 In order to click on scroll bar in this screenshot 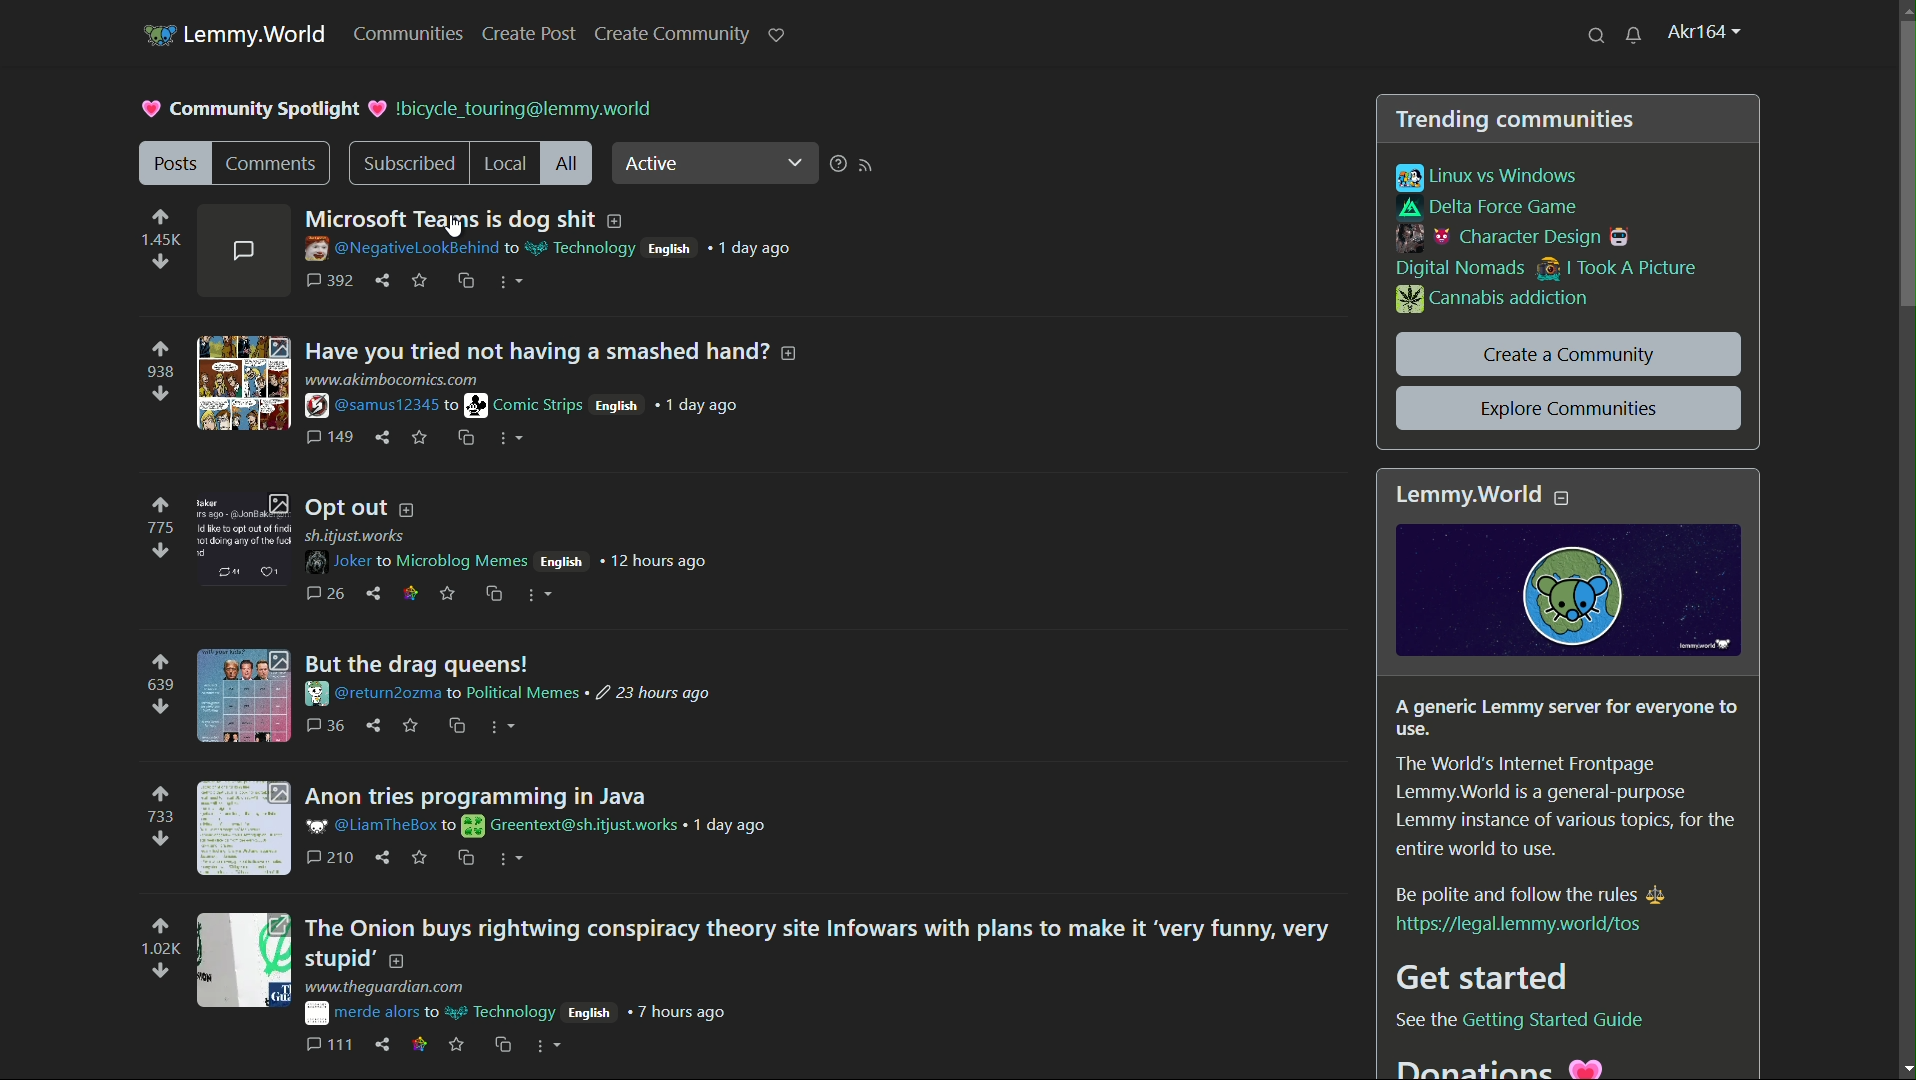, I will do `click(1907, 164)`.